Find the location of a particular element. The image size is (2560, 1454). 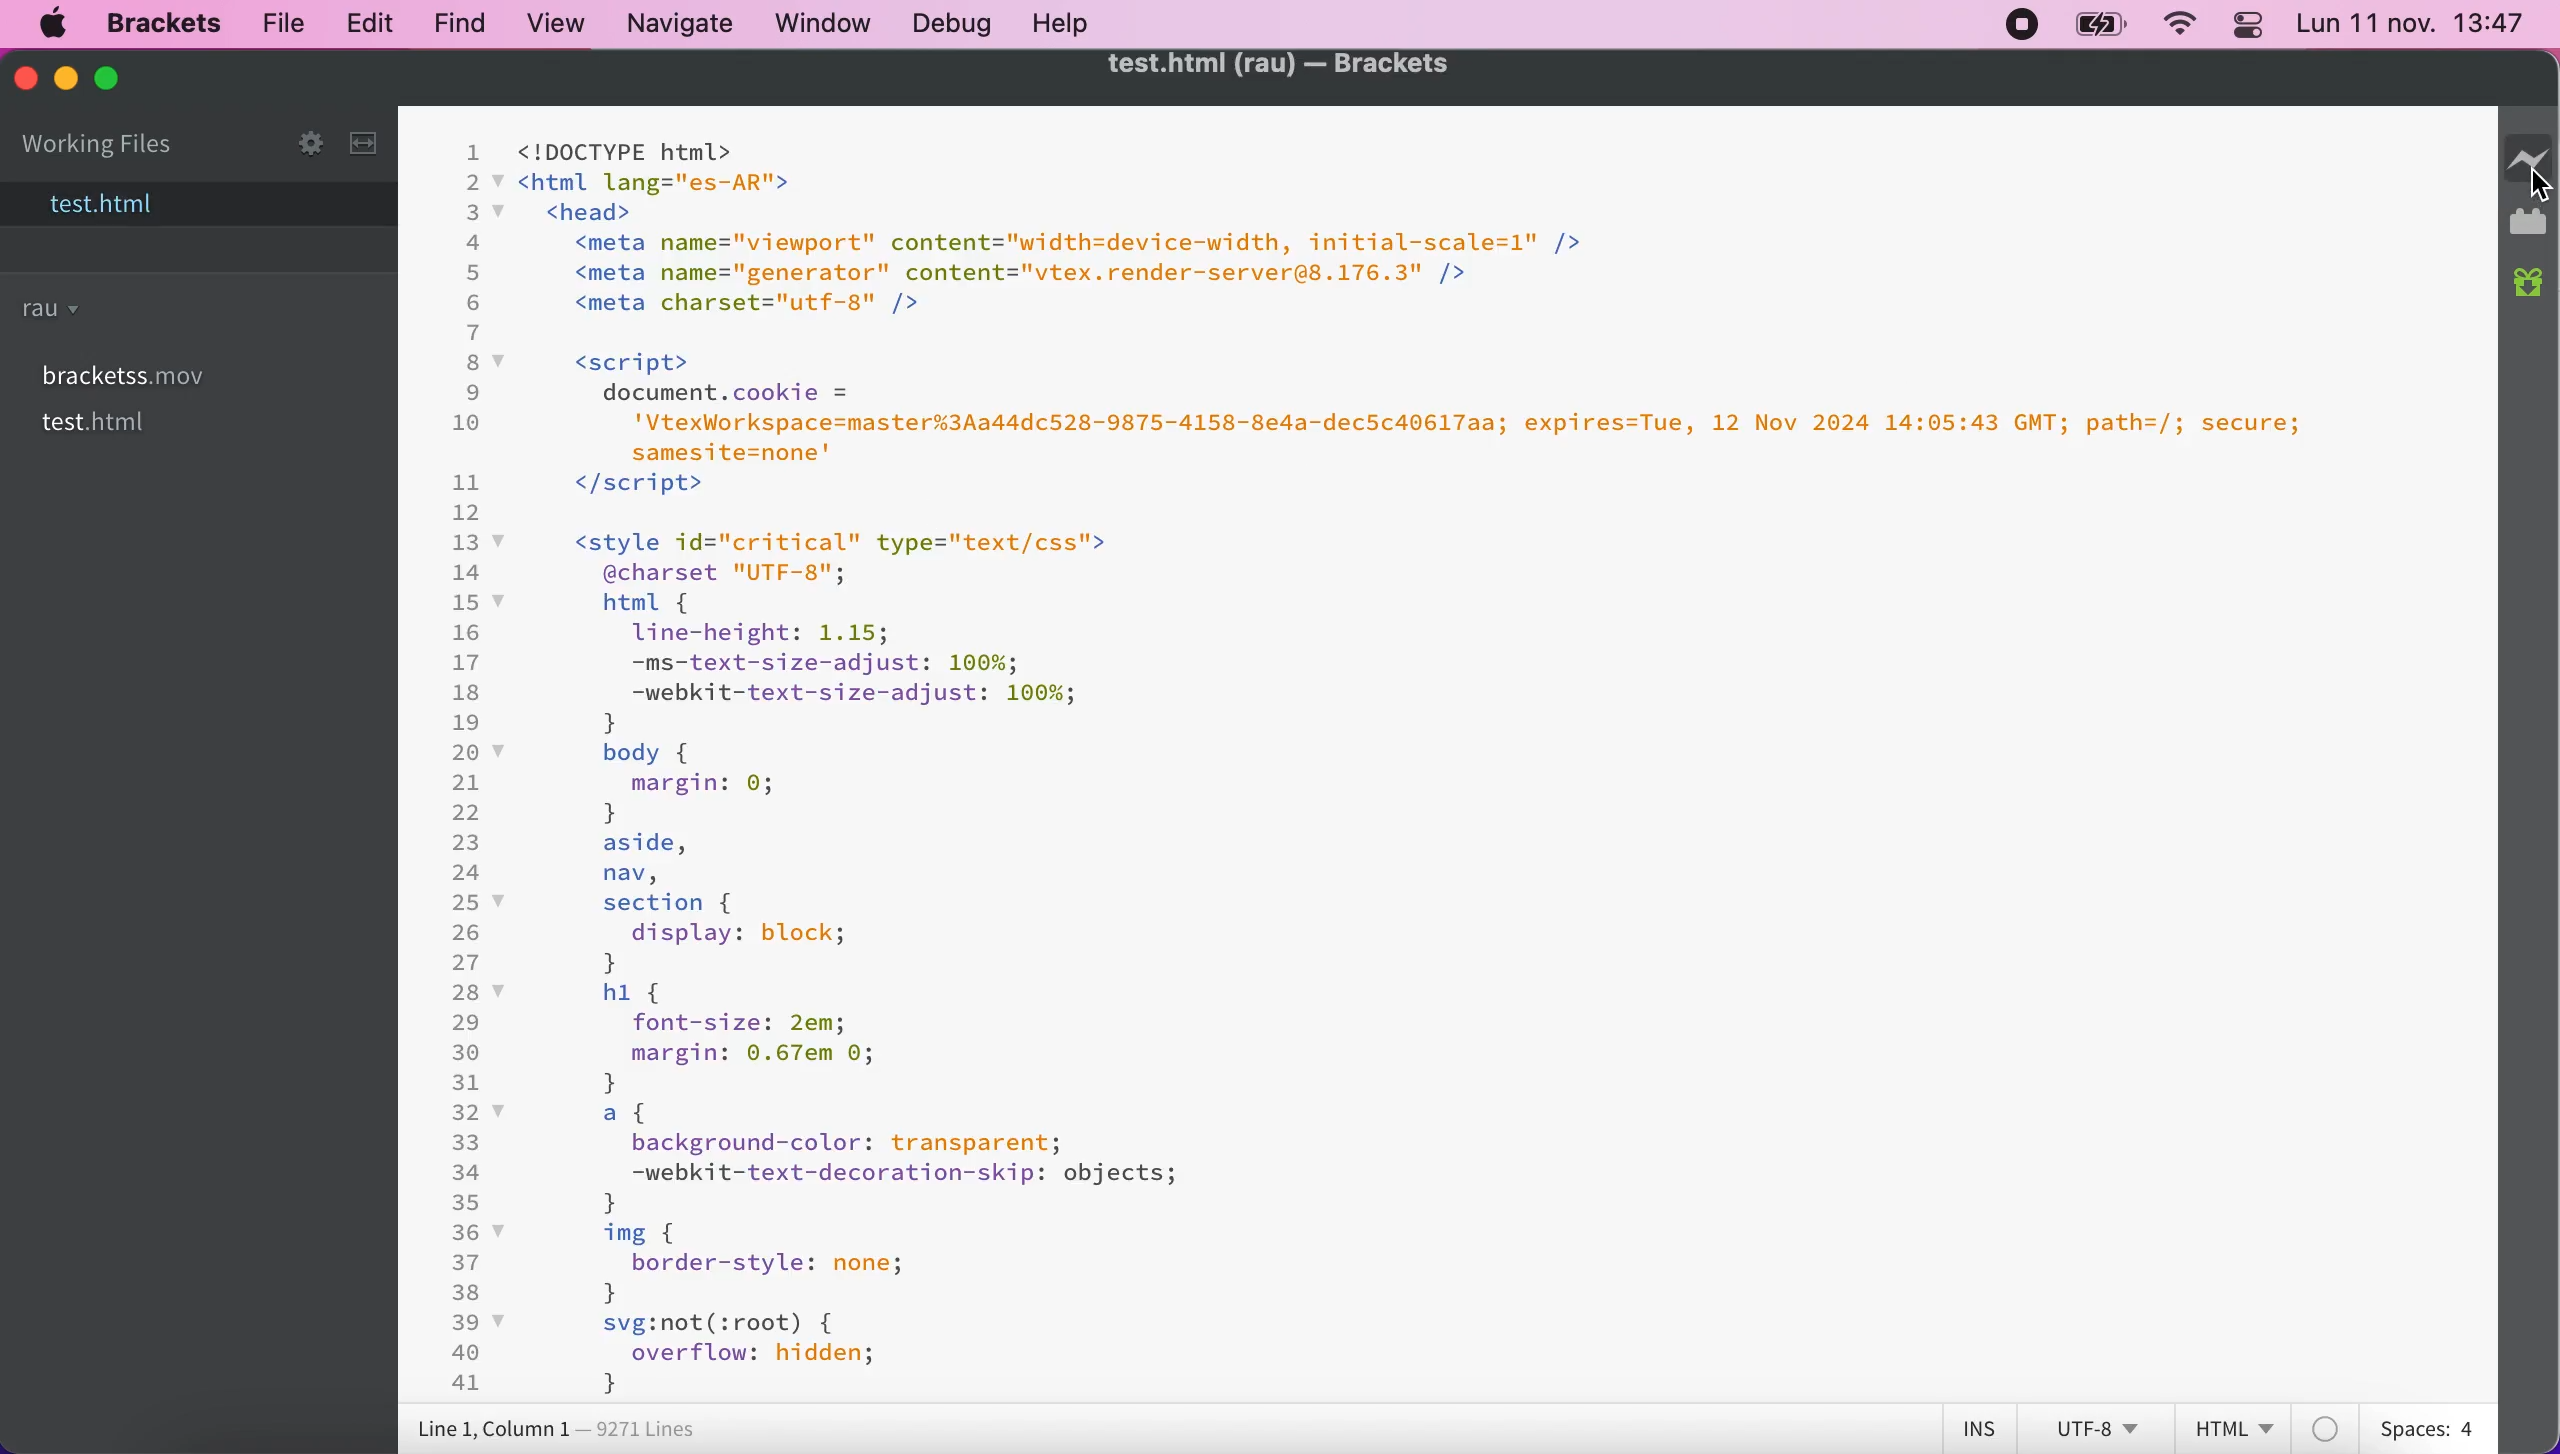

expand is located at coordinates (369, 138).